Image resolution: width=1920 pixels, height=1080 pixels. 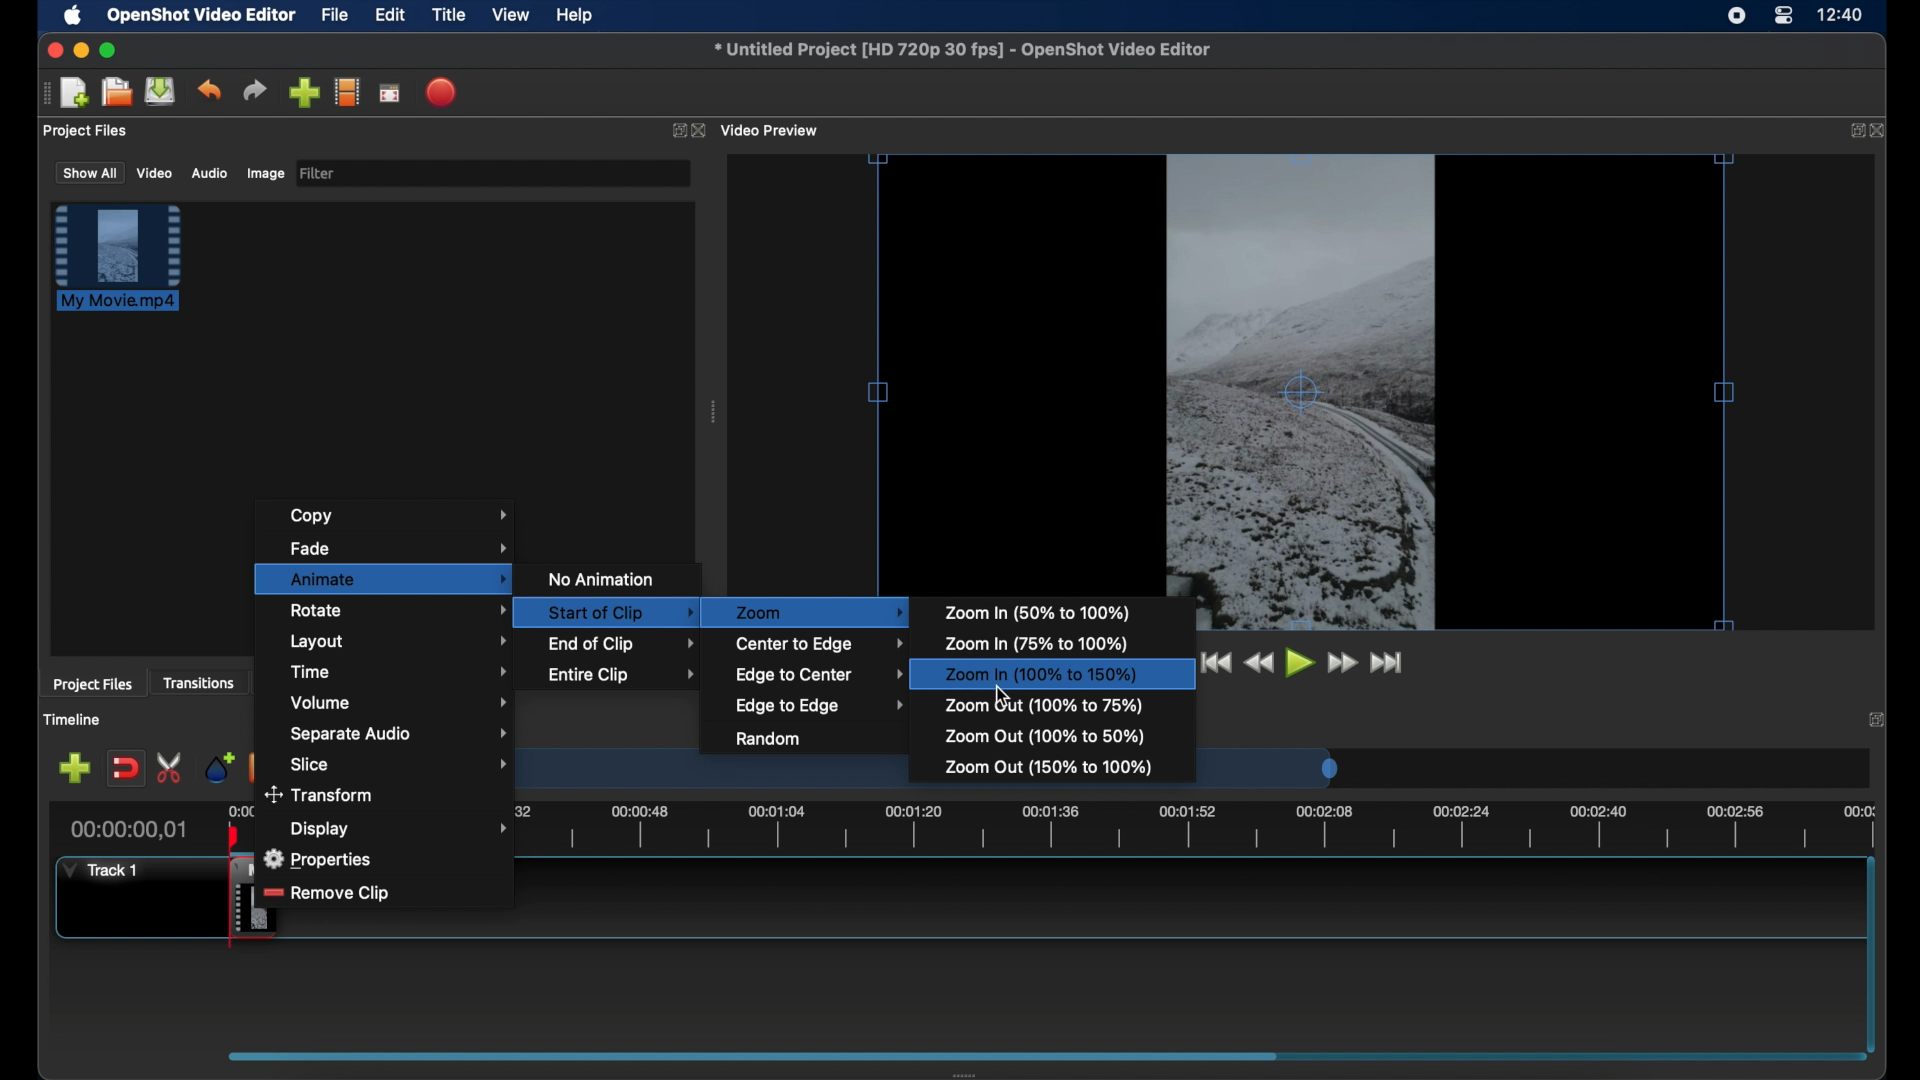 I want to click on expand, so click(x=1853, y=130).